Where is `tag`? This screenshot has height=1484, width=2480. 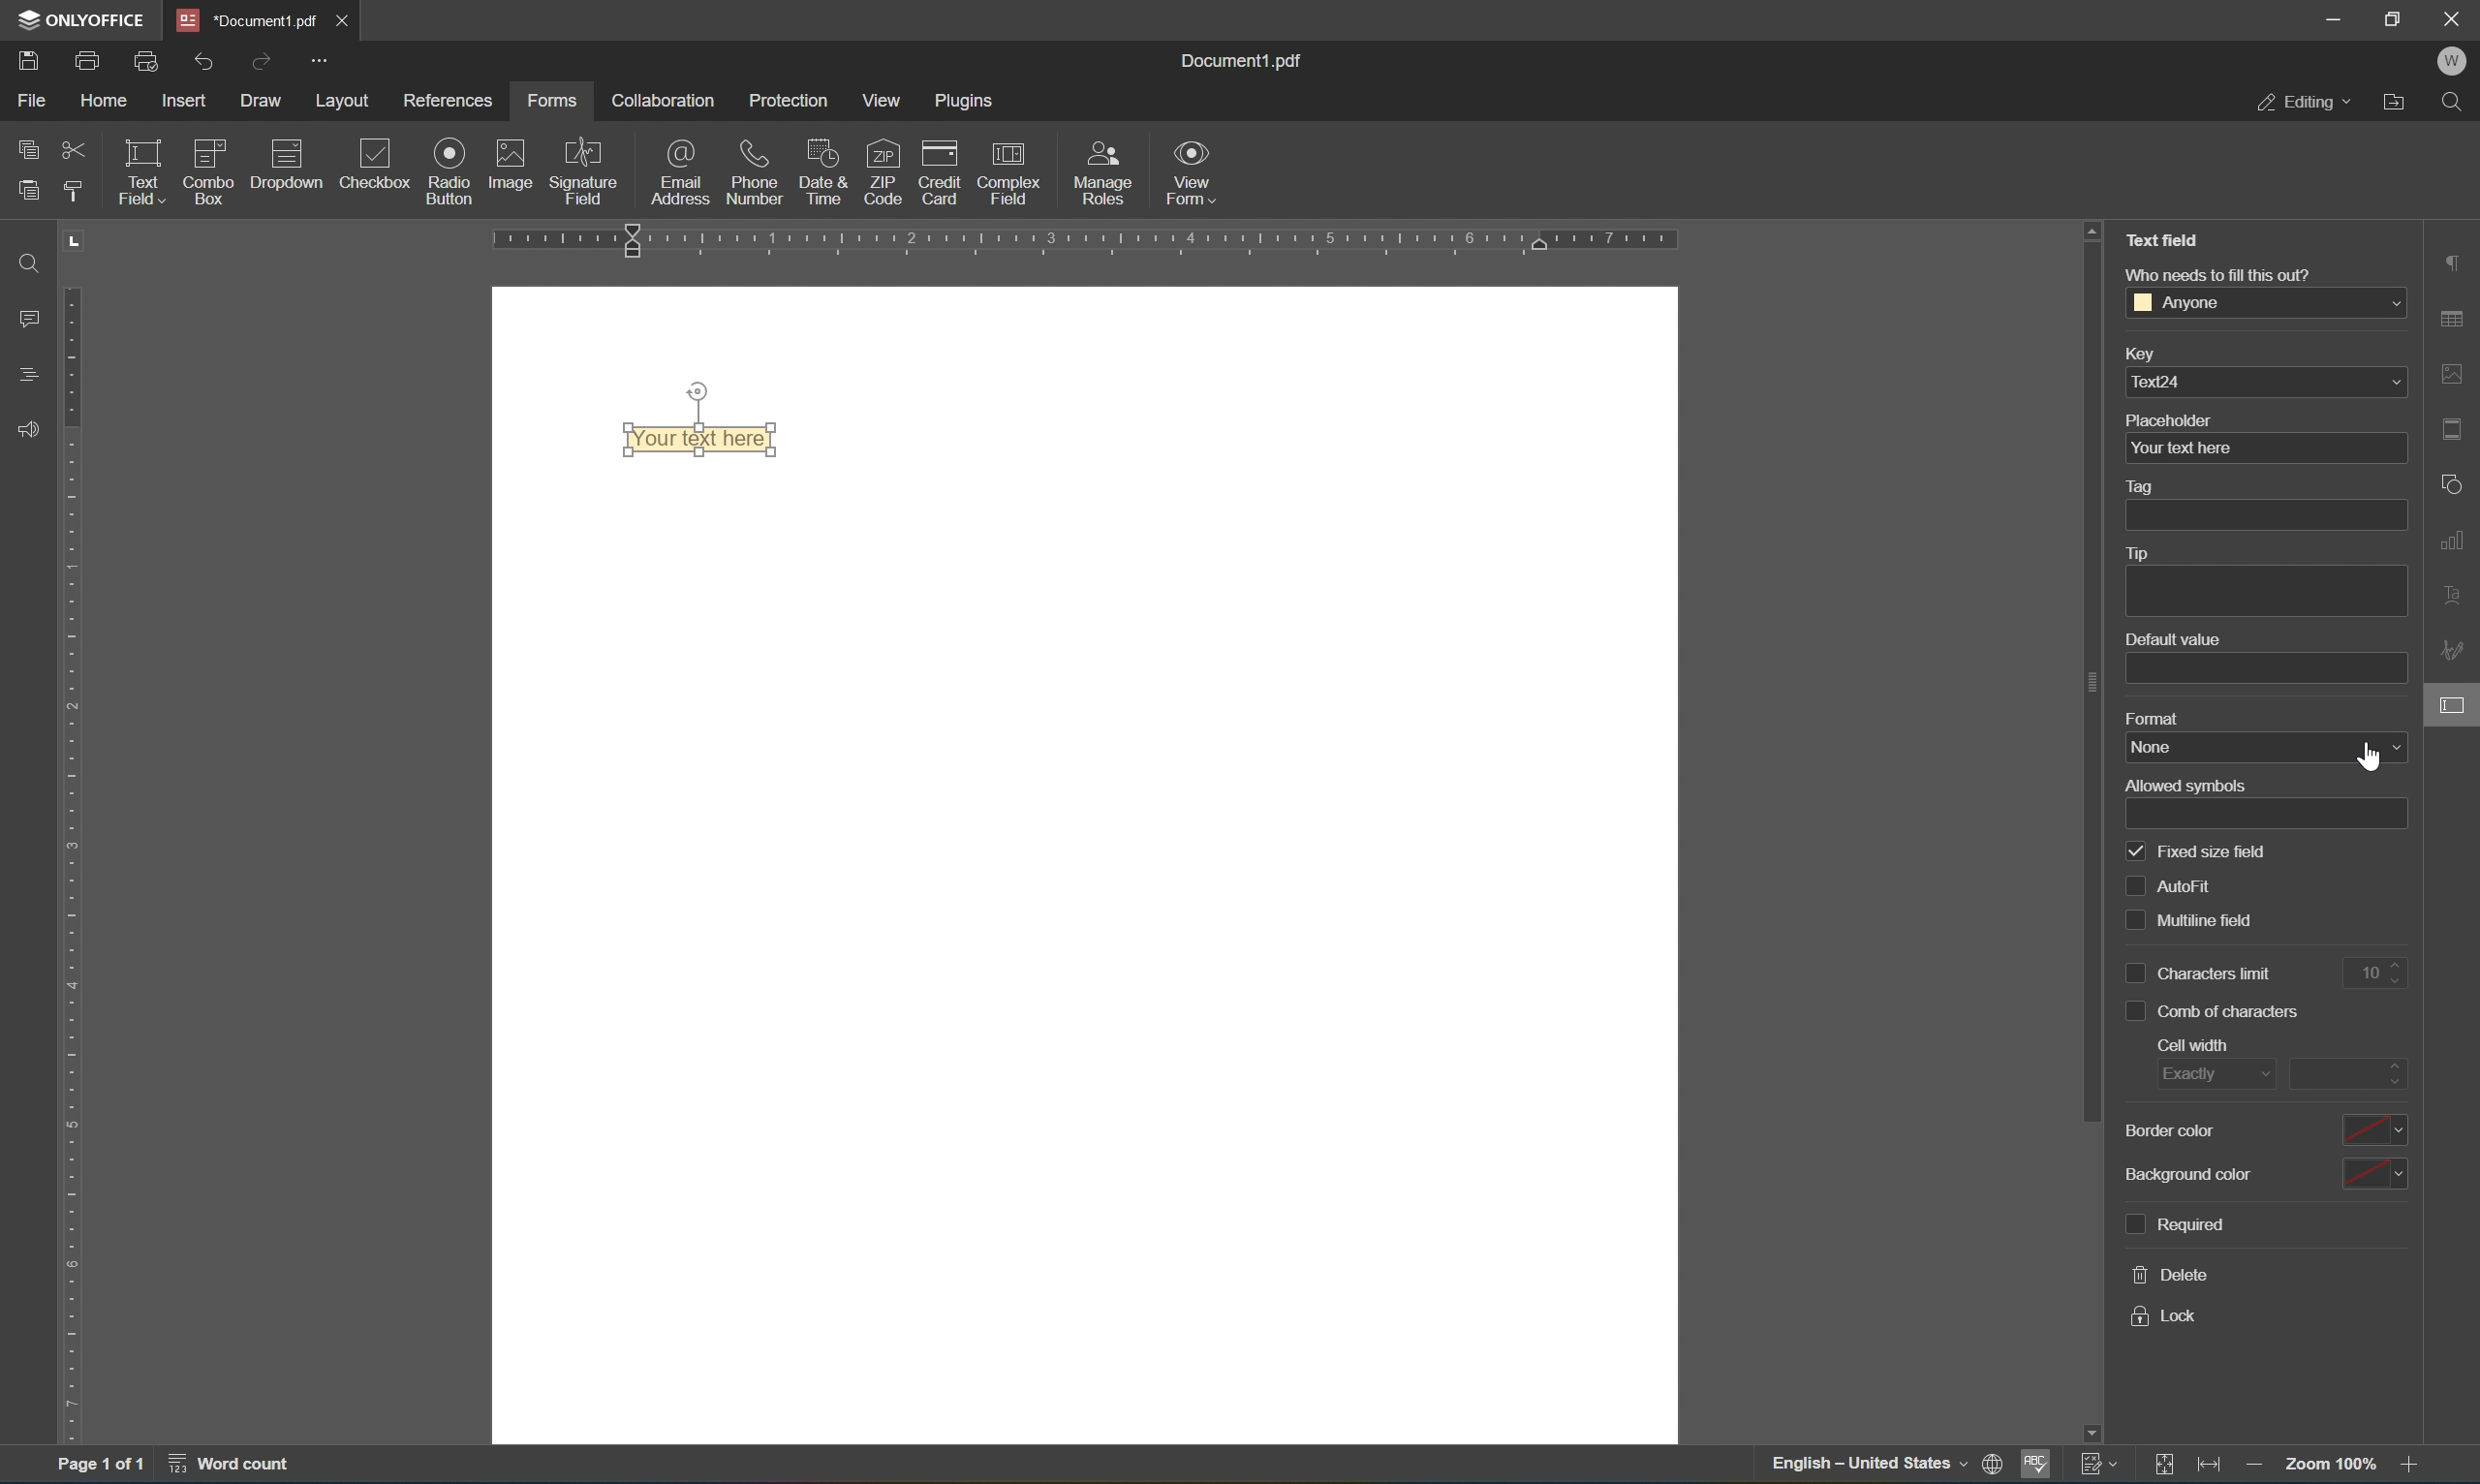
tag is located at coordinates (2144, 488).